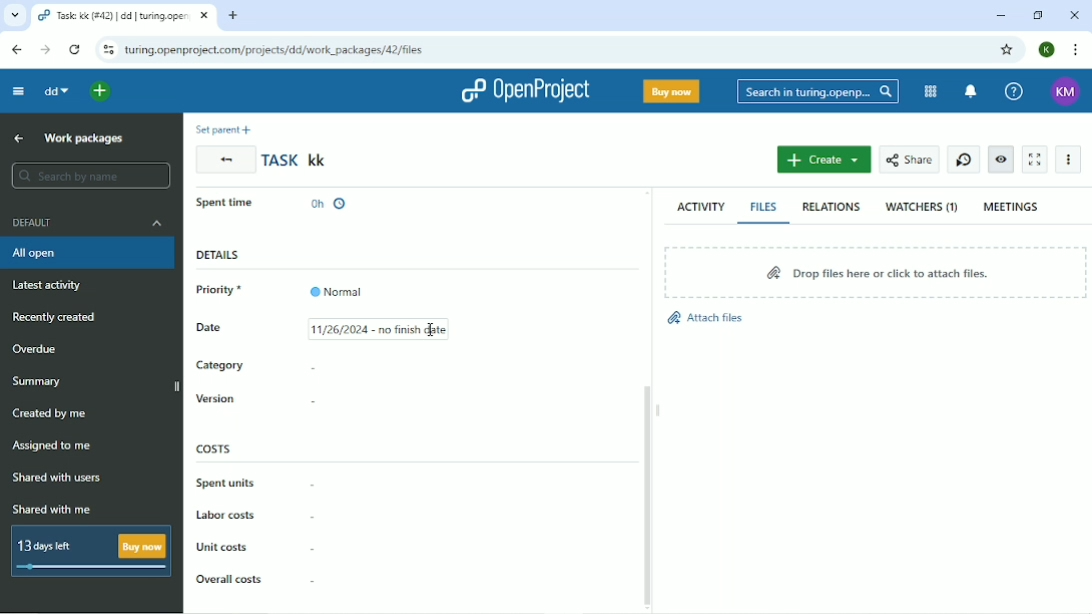 Image resolution: width=1092 pixels, height=614 pixels. I want to click on Share, so click(907, 160).